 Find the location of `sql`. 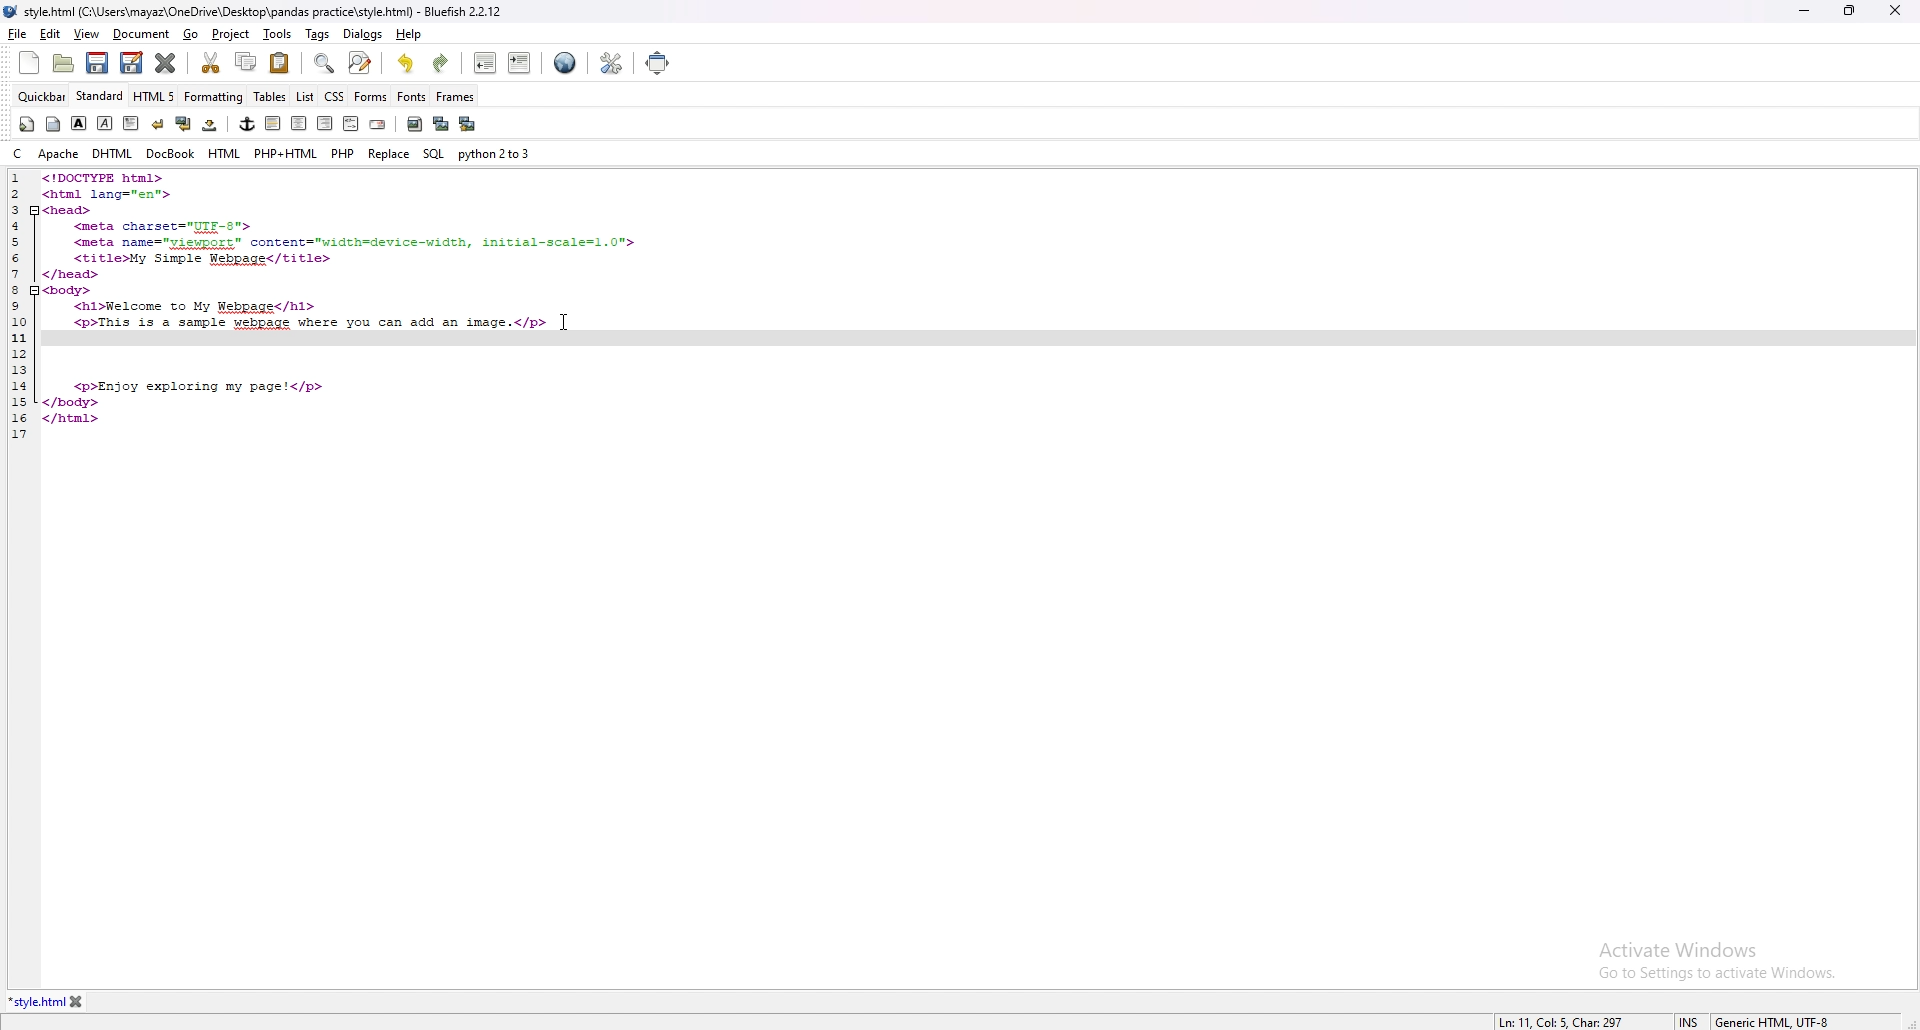

sql is located at coordinates (435, 154).